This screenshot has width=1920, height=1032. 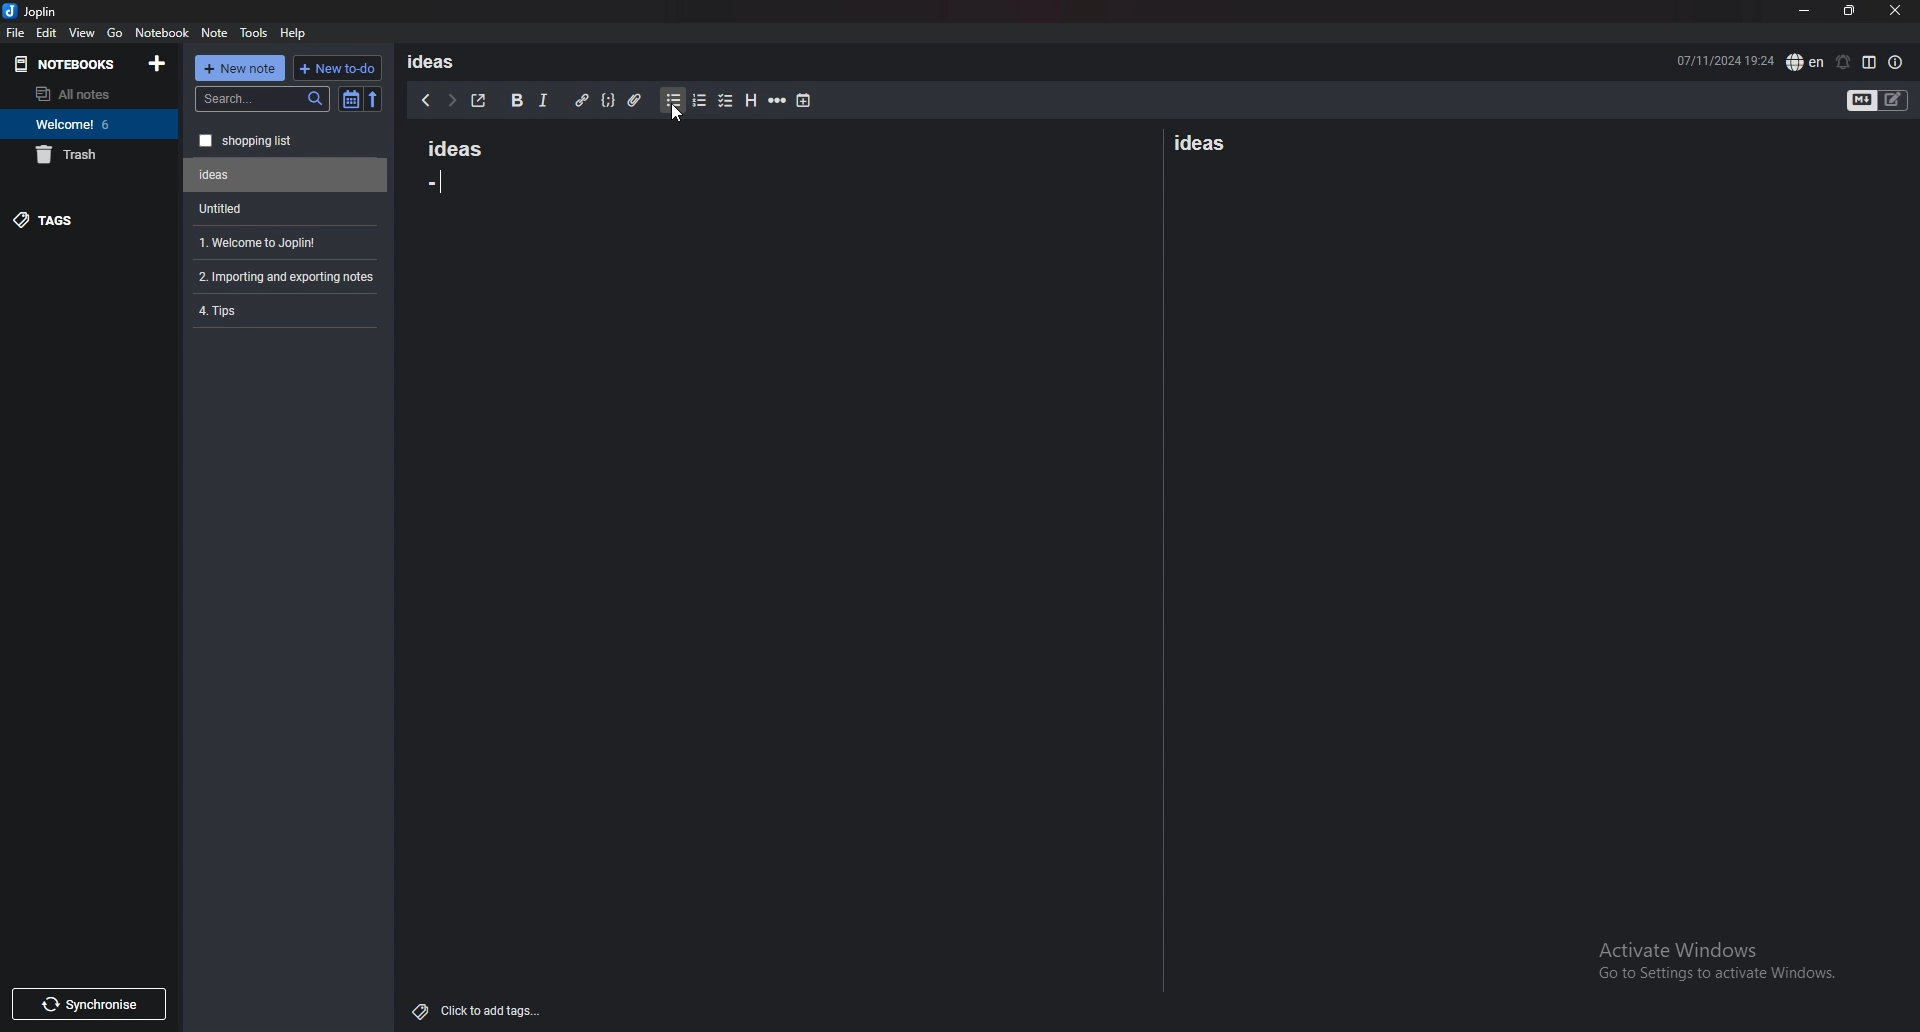 I want to click on shopping list, so click(x=286, y=141).